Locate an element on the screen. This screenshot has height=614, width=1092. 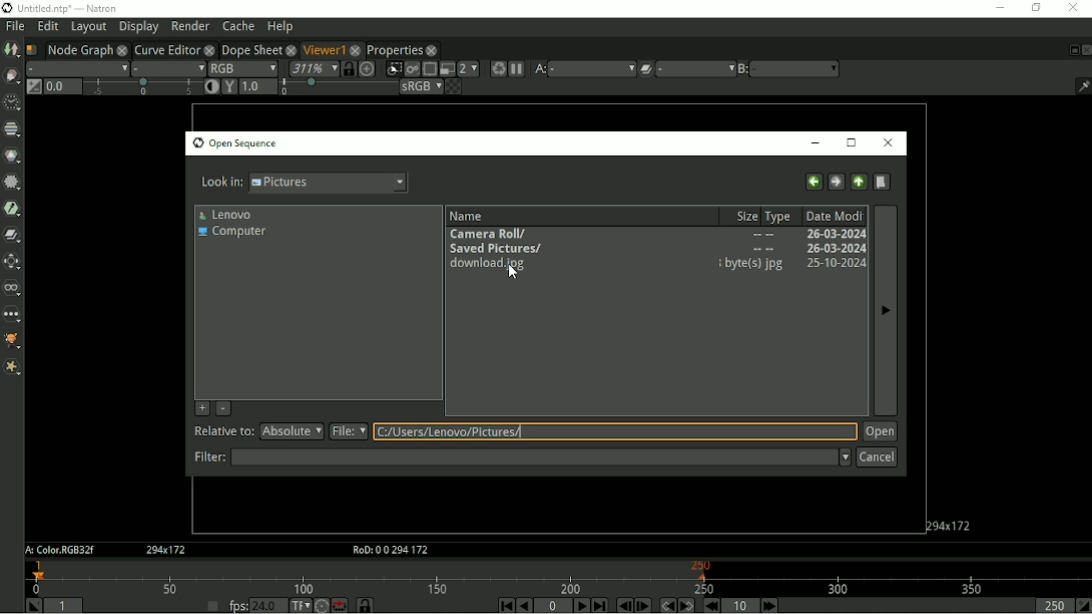
Switch between "neutral" 1.0 gain f-stop and the previous setting is located at coordinates (33, 87).